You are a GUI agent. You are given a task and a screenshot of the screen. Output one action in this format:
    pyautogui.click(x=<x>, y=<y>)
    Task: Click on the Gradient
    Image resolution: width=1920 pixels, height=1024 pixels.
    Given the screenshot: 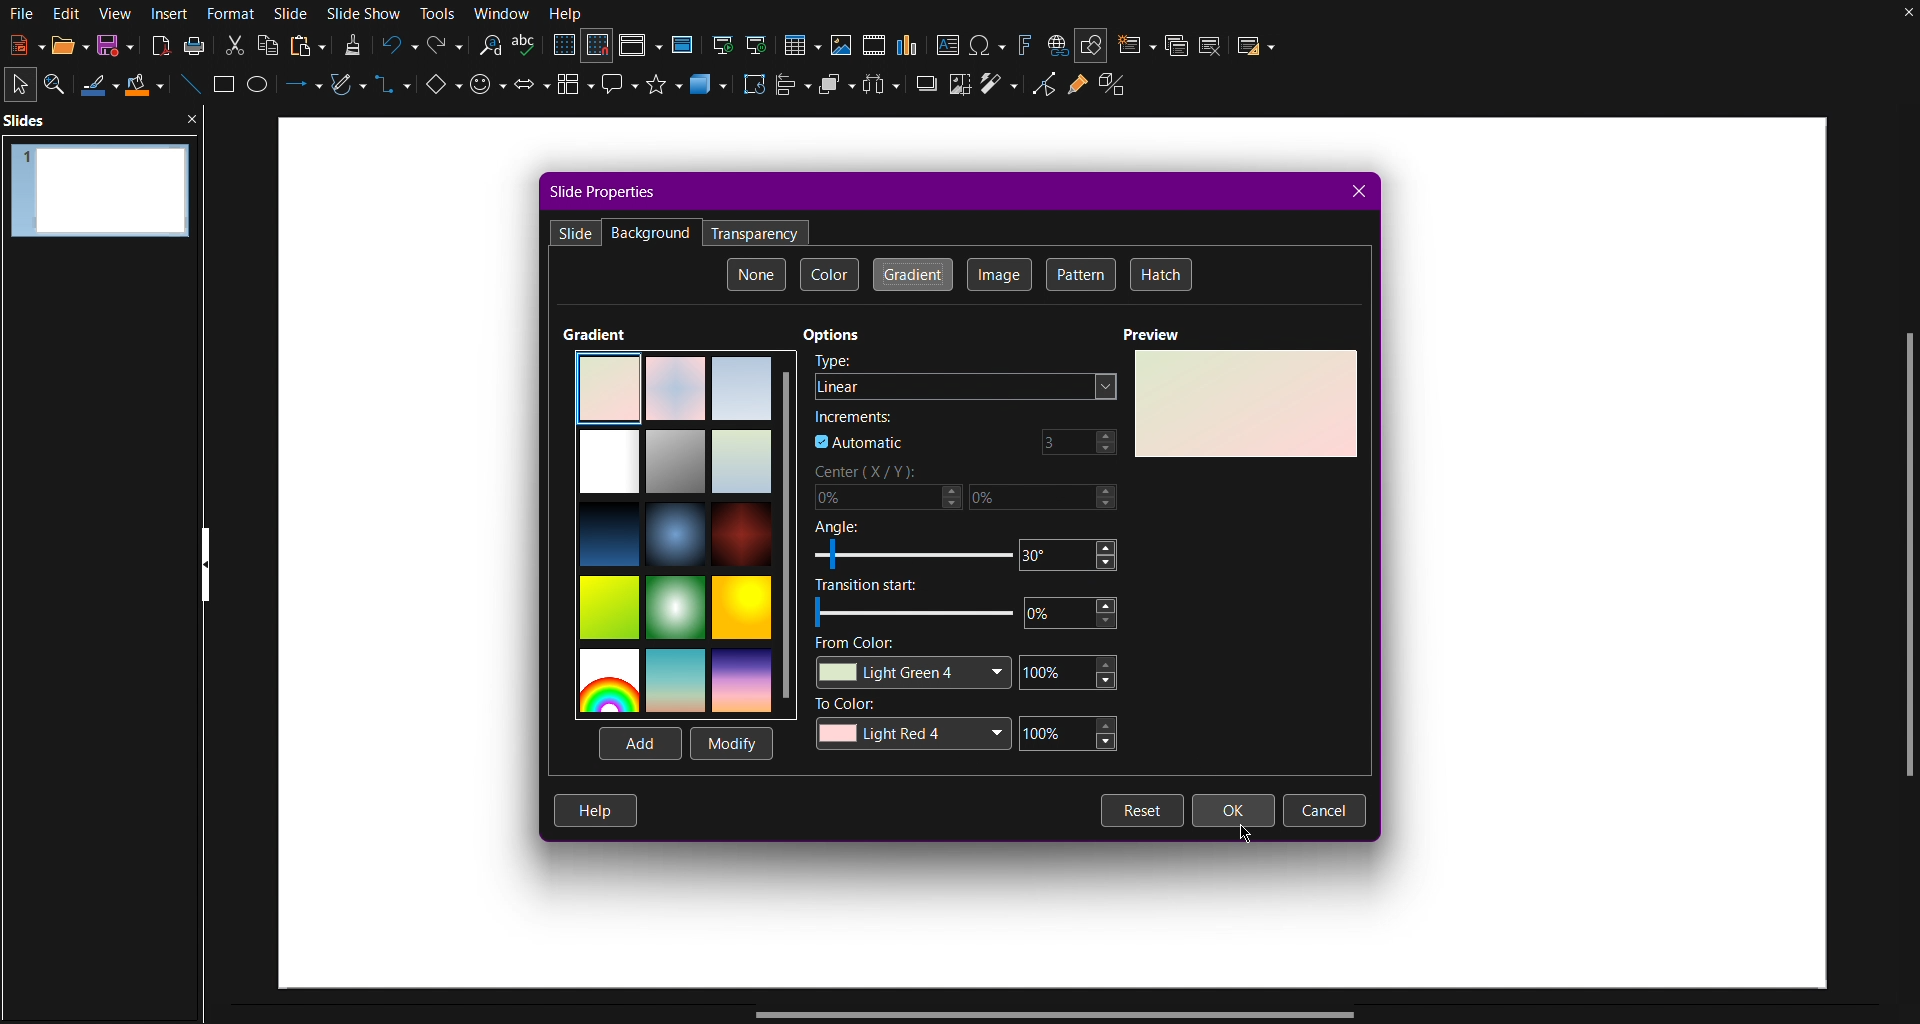 What is the action you would take?
    pyautogui.click(x=595, y=333)
    